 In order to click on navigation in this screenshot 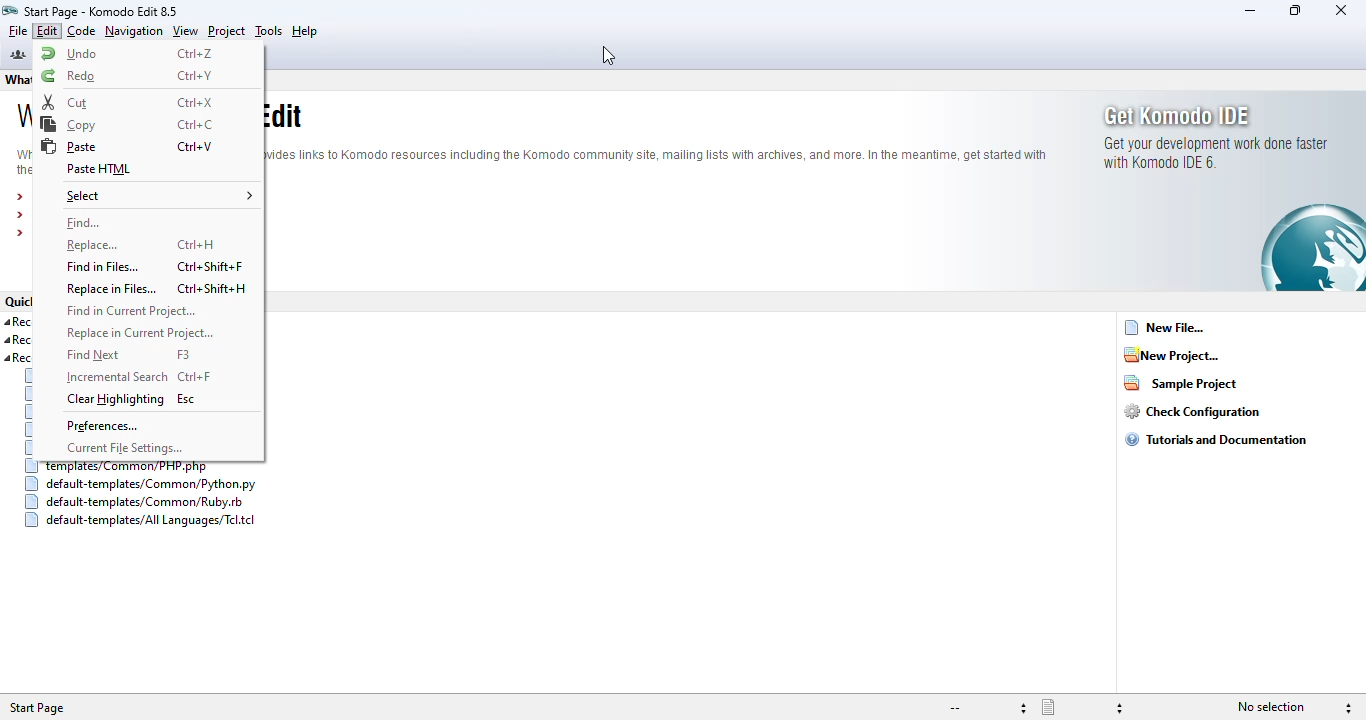, I will do `click(133, 31)`.